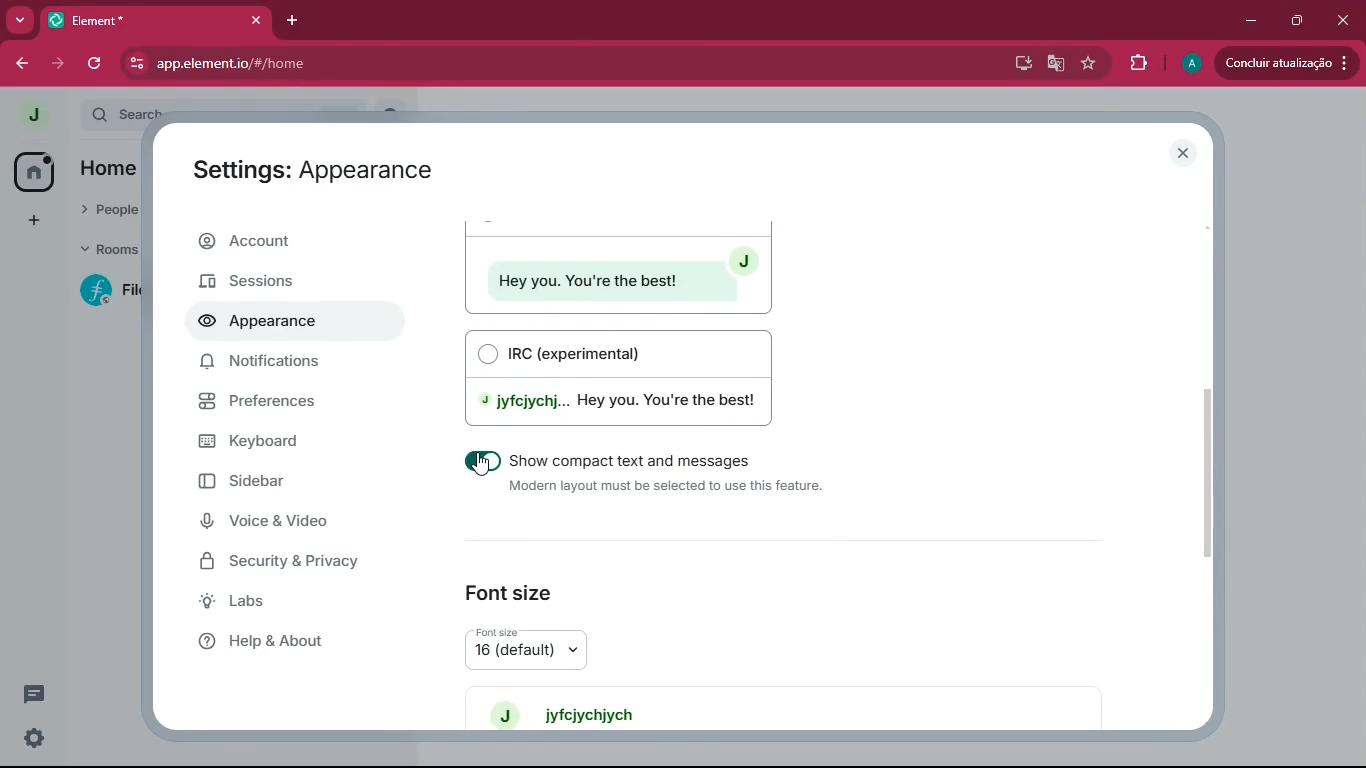 The image size is (1366, 768). What do you see at coordinates (482, 459) in the screenshot?
I see `on` at bounding box center [482, 459].